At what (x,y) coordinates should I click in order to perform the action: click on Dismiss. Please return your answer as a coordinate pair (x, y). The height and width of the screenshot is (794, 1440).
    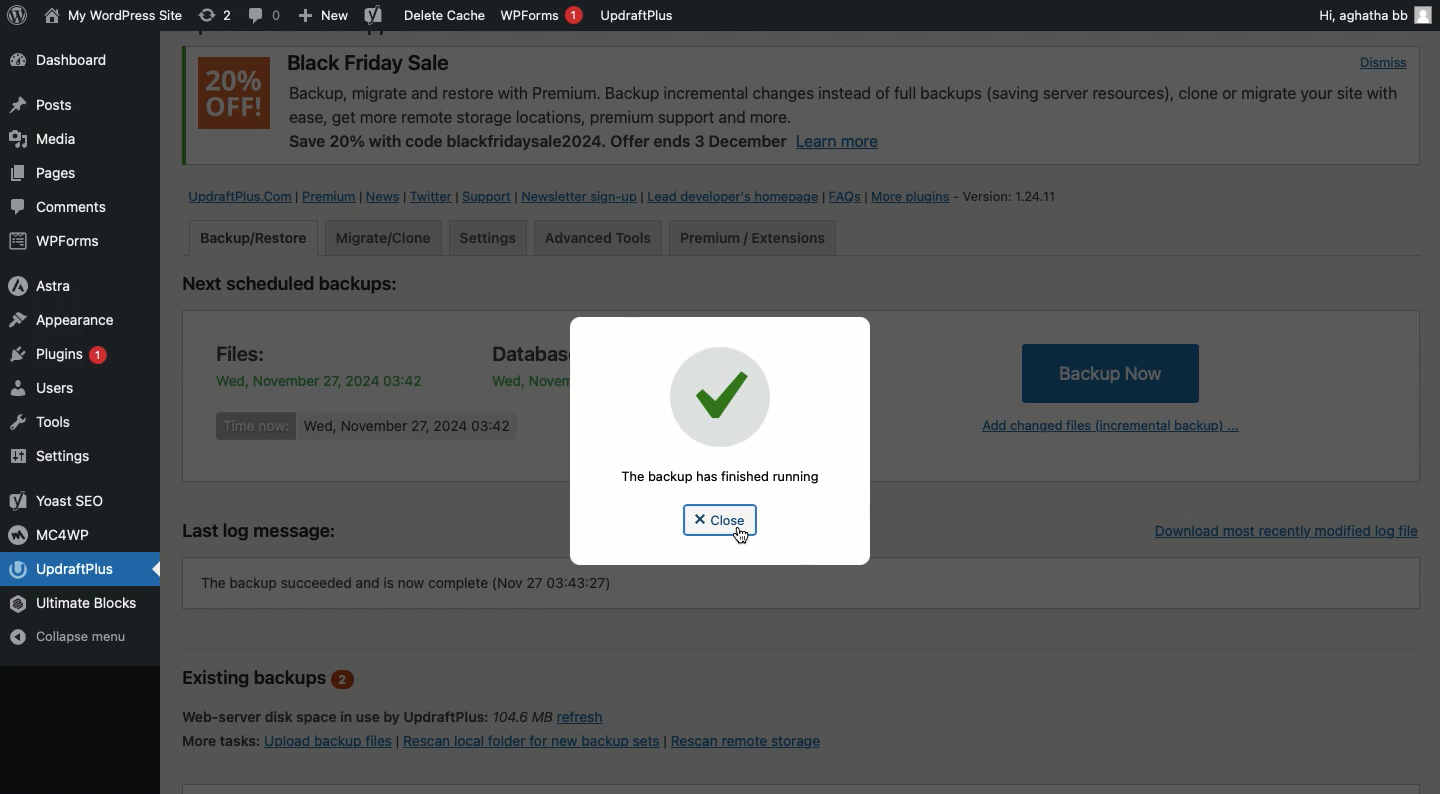
    Looking at the image, I should click on (1384, 63).